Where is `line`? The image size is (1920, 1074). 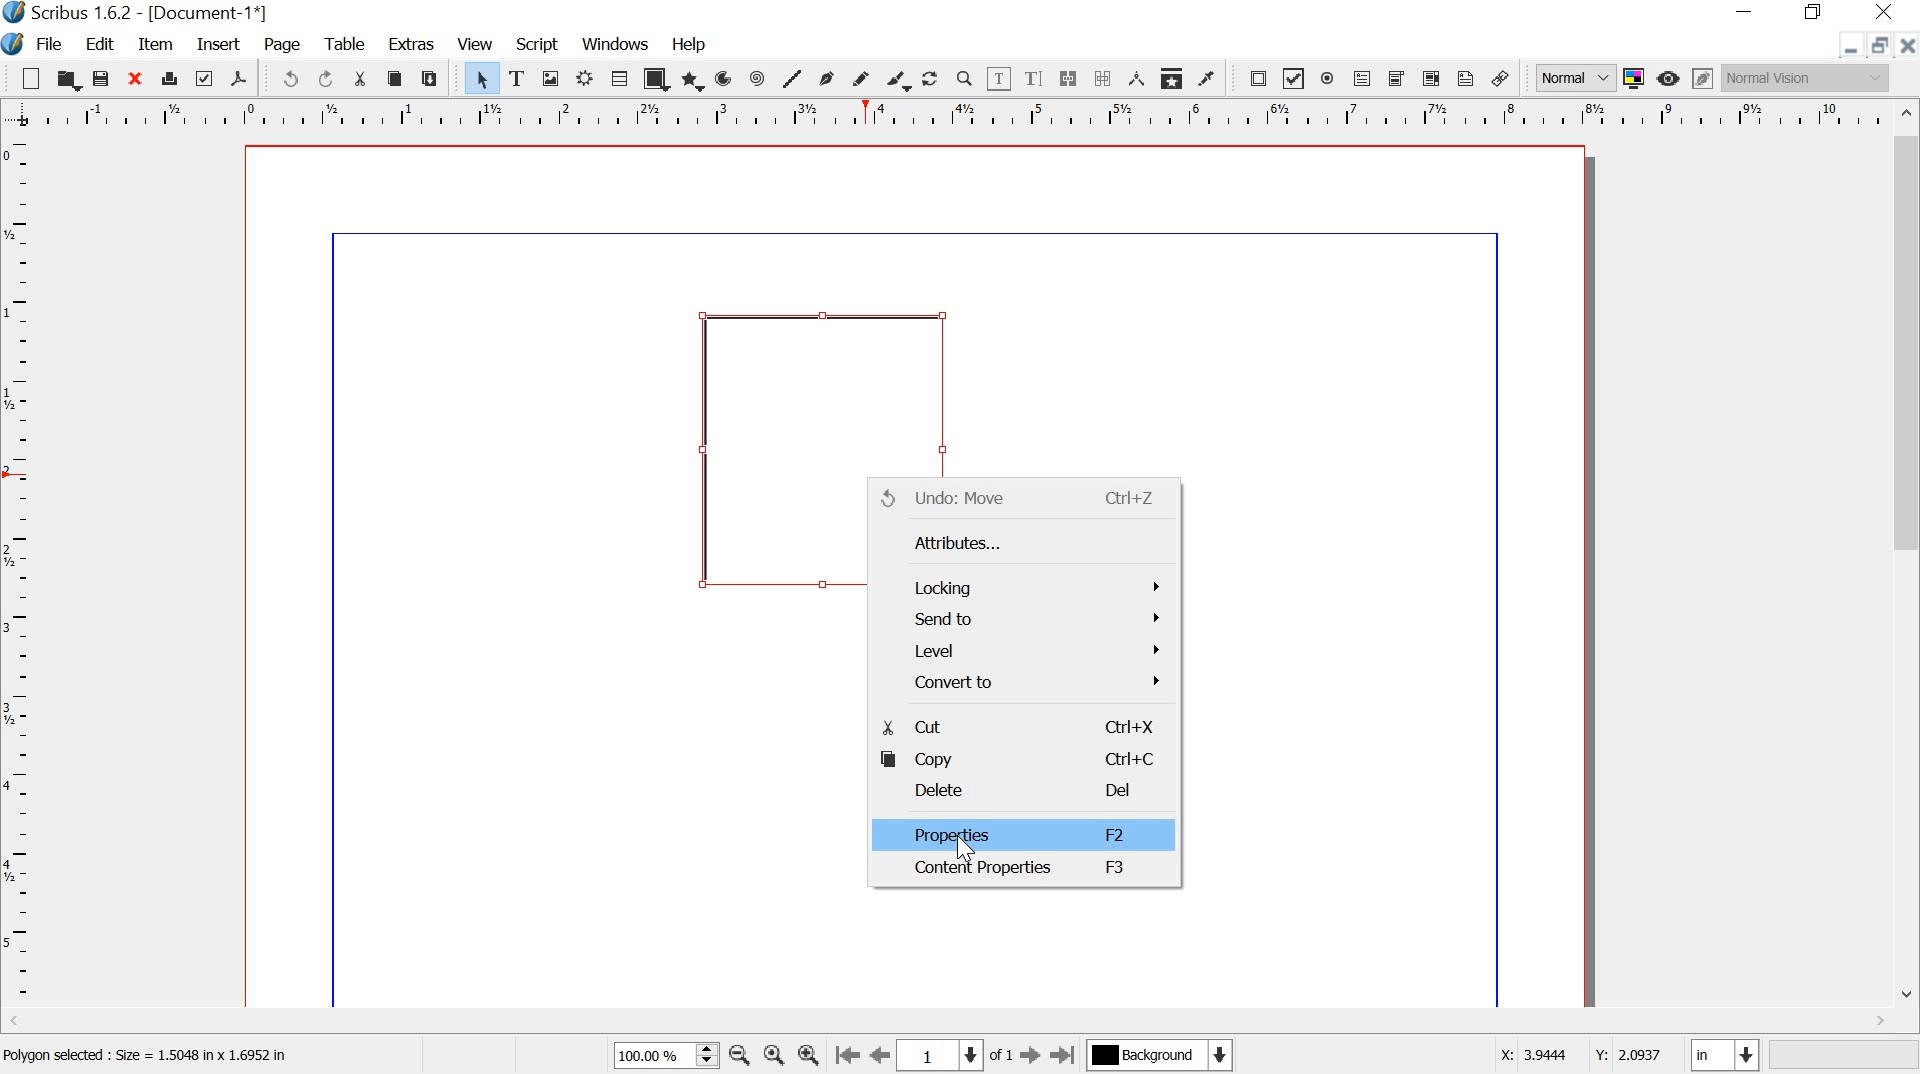 line is located at coordinates (794, 78).